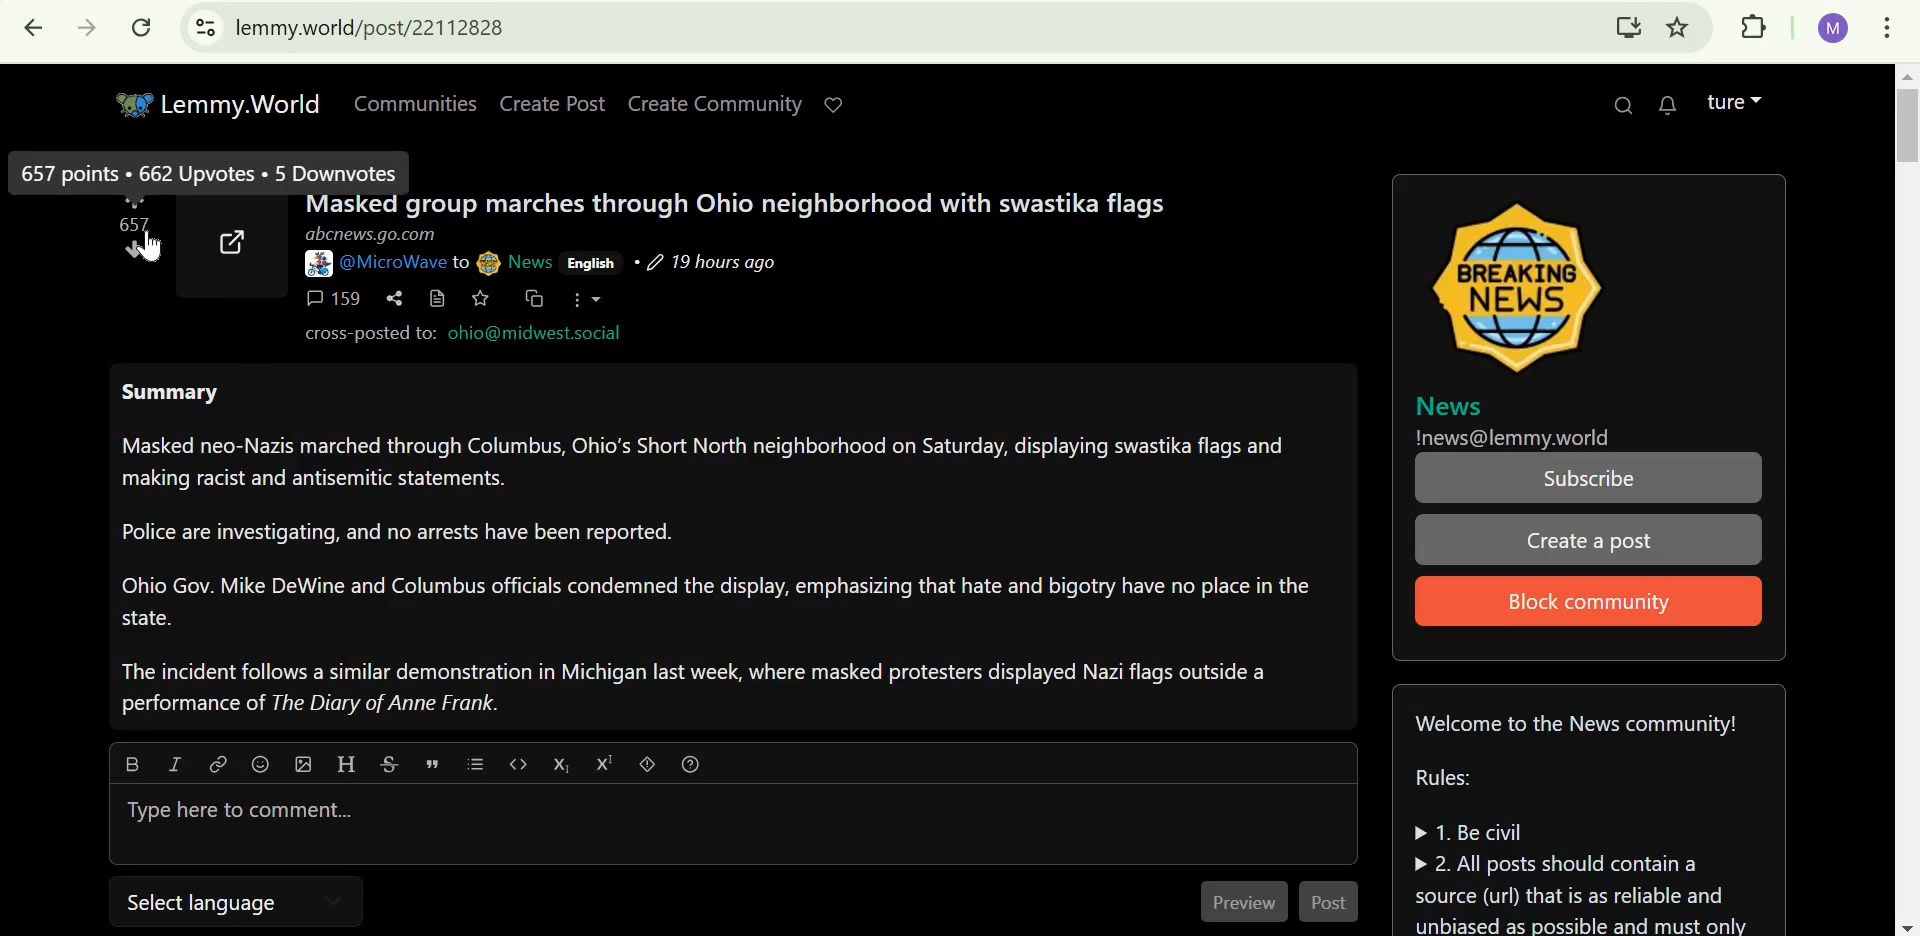 This screenshot has height=936, width=1920. Describe the element at coordinates (1526, 286) in the screenshot. I see `image icon` at that location.